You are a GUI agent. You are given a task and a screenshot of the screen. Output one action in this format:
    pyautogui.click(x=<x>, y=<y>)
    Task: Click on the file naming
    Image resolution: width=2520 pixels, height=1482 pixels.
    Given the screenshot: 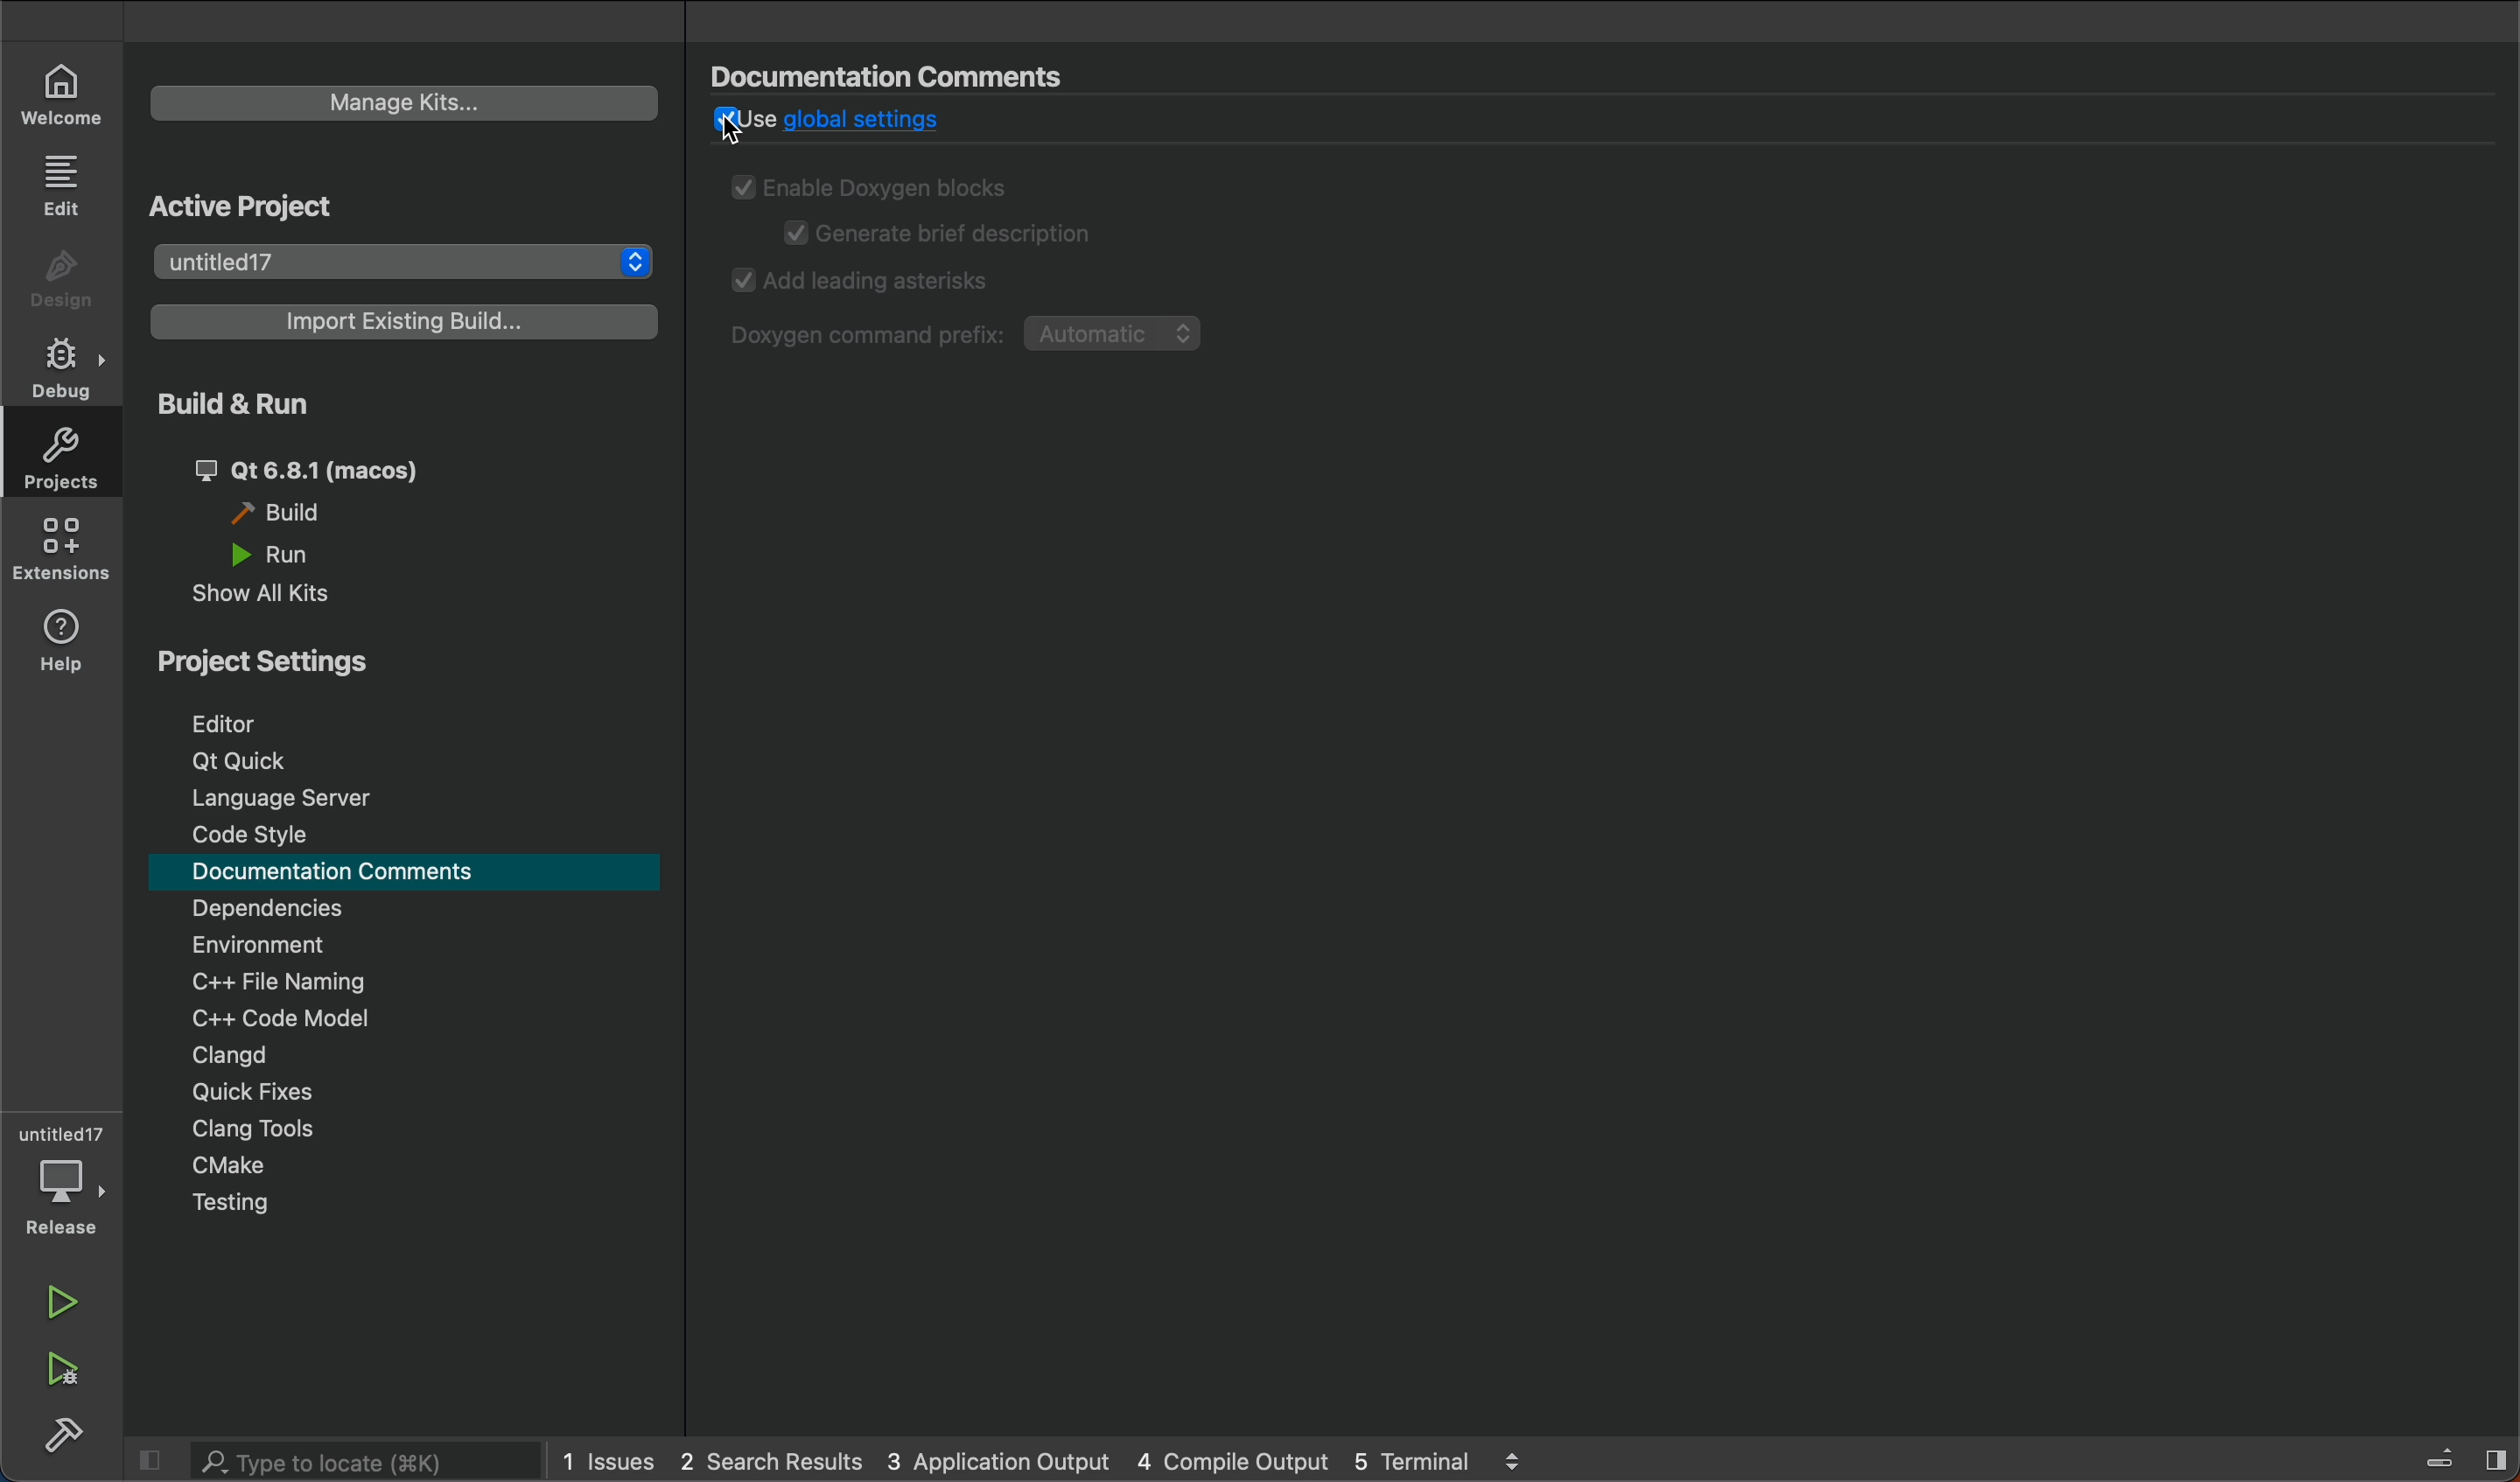 What is the action you would take?
    pyautogui.click(x=292, y=978)
    